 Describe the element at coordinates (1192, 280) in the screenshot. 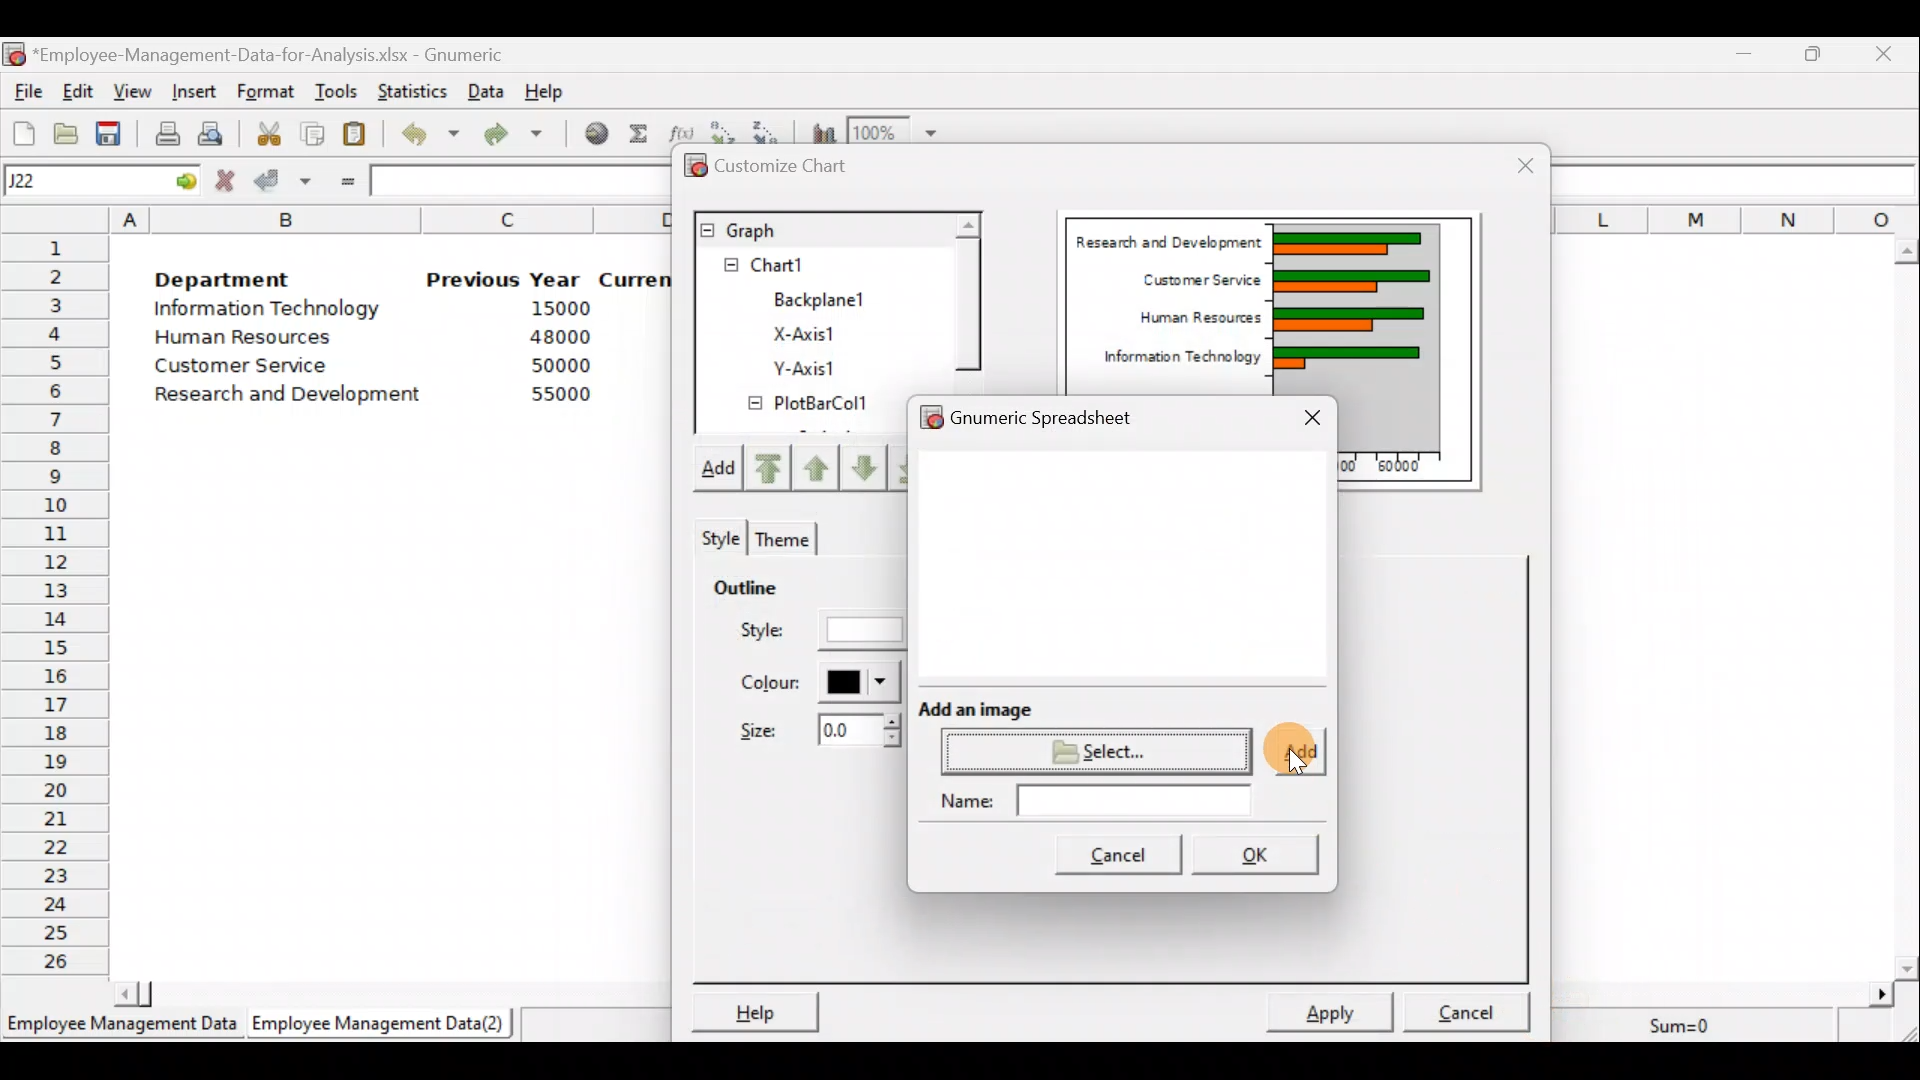

I see `Customer Service` at that location.